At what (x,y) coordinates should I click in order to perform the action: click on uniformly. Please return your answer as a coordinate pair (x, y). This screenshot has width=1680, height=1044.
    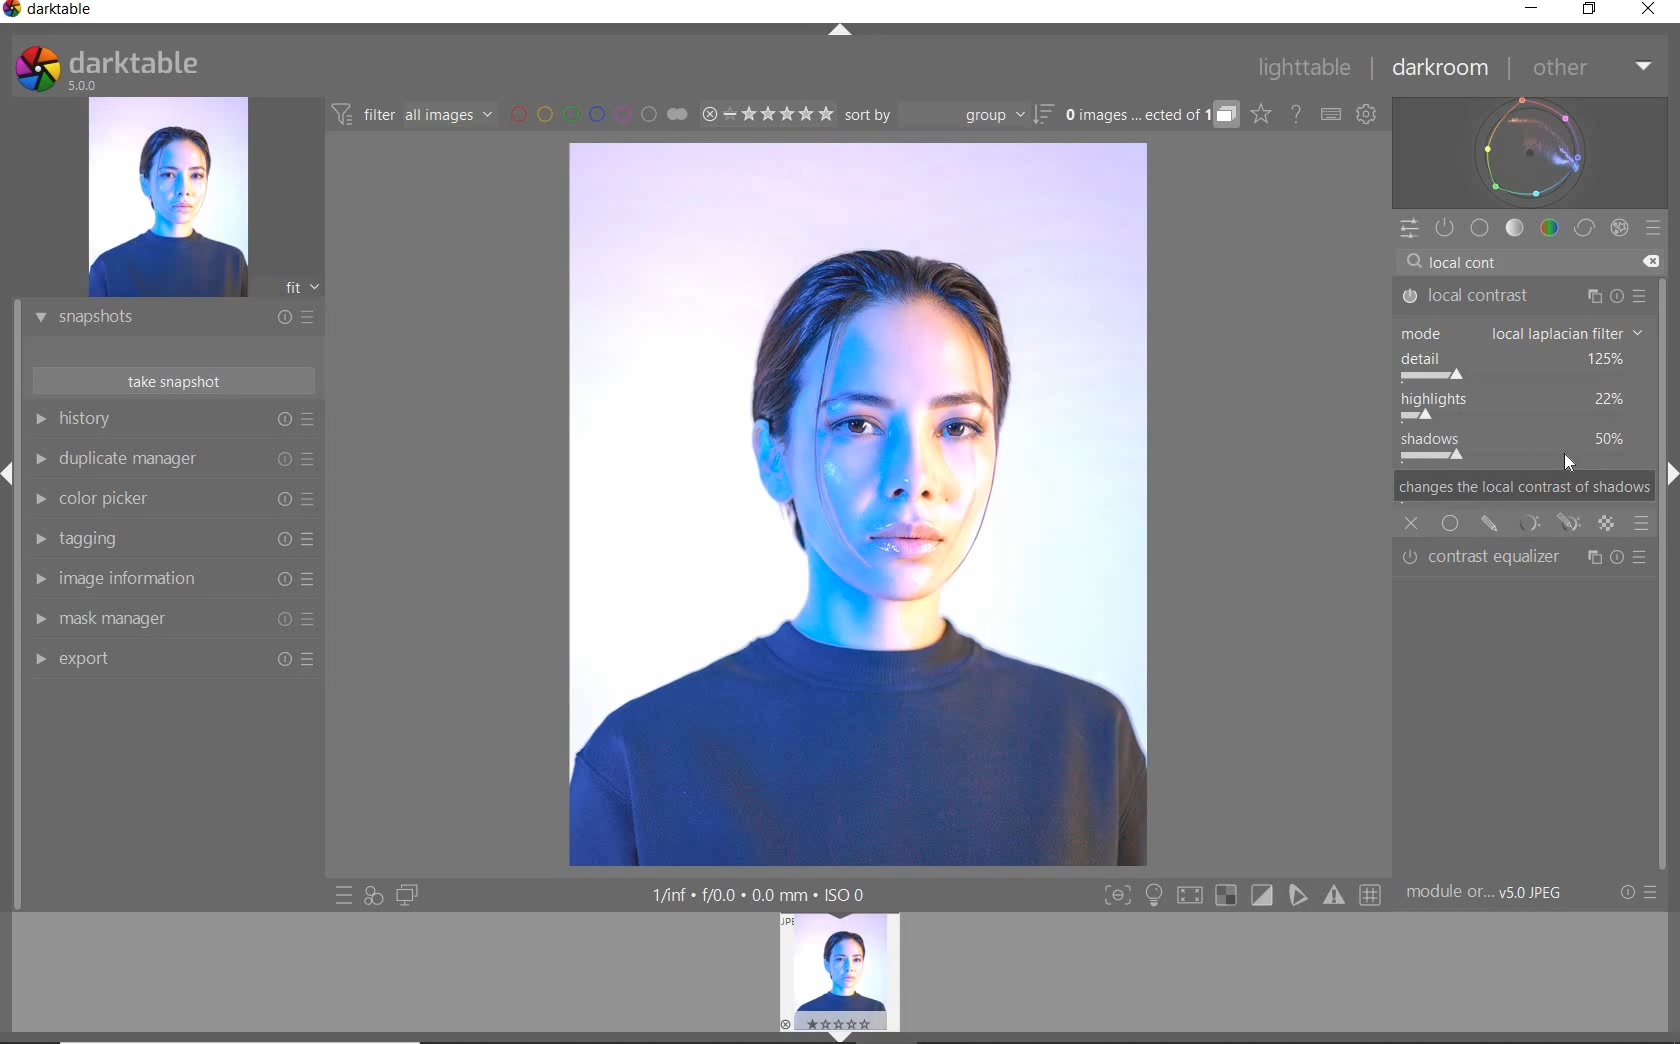
    Looking at the image, I should click on (1450, 523).